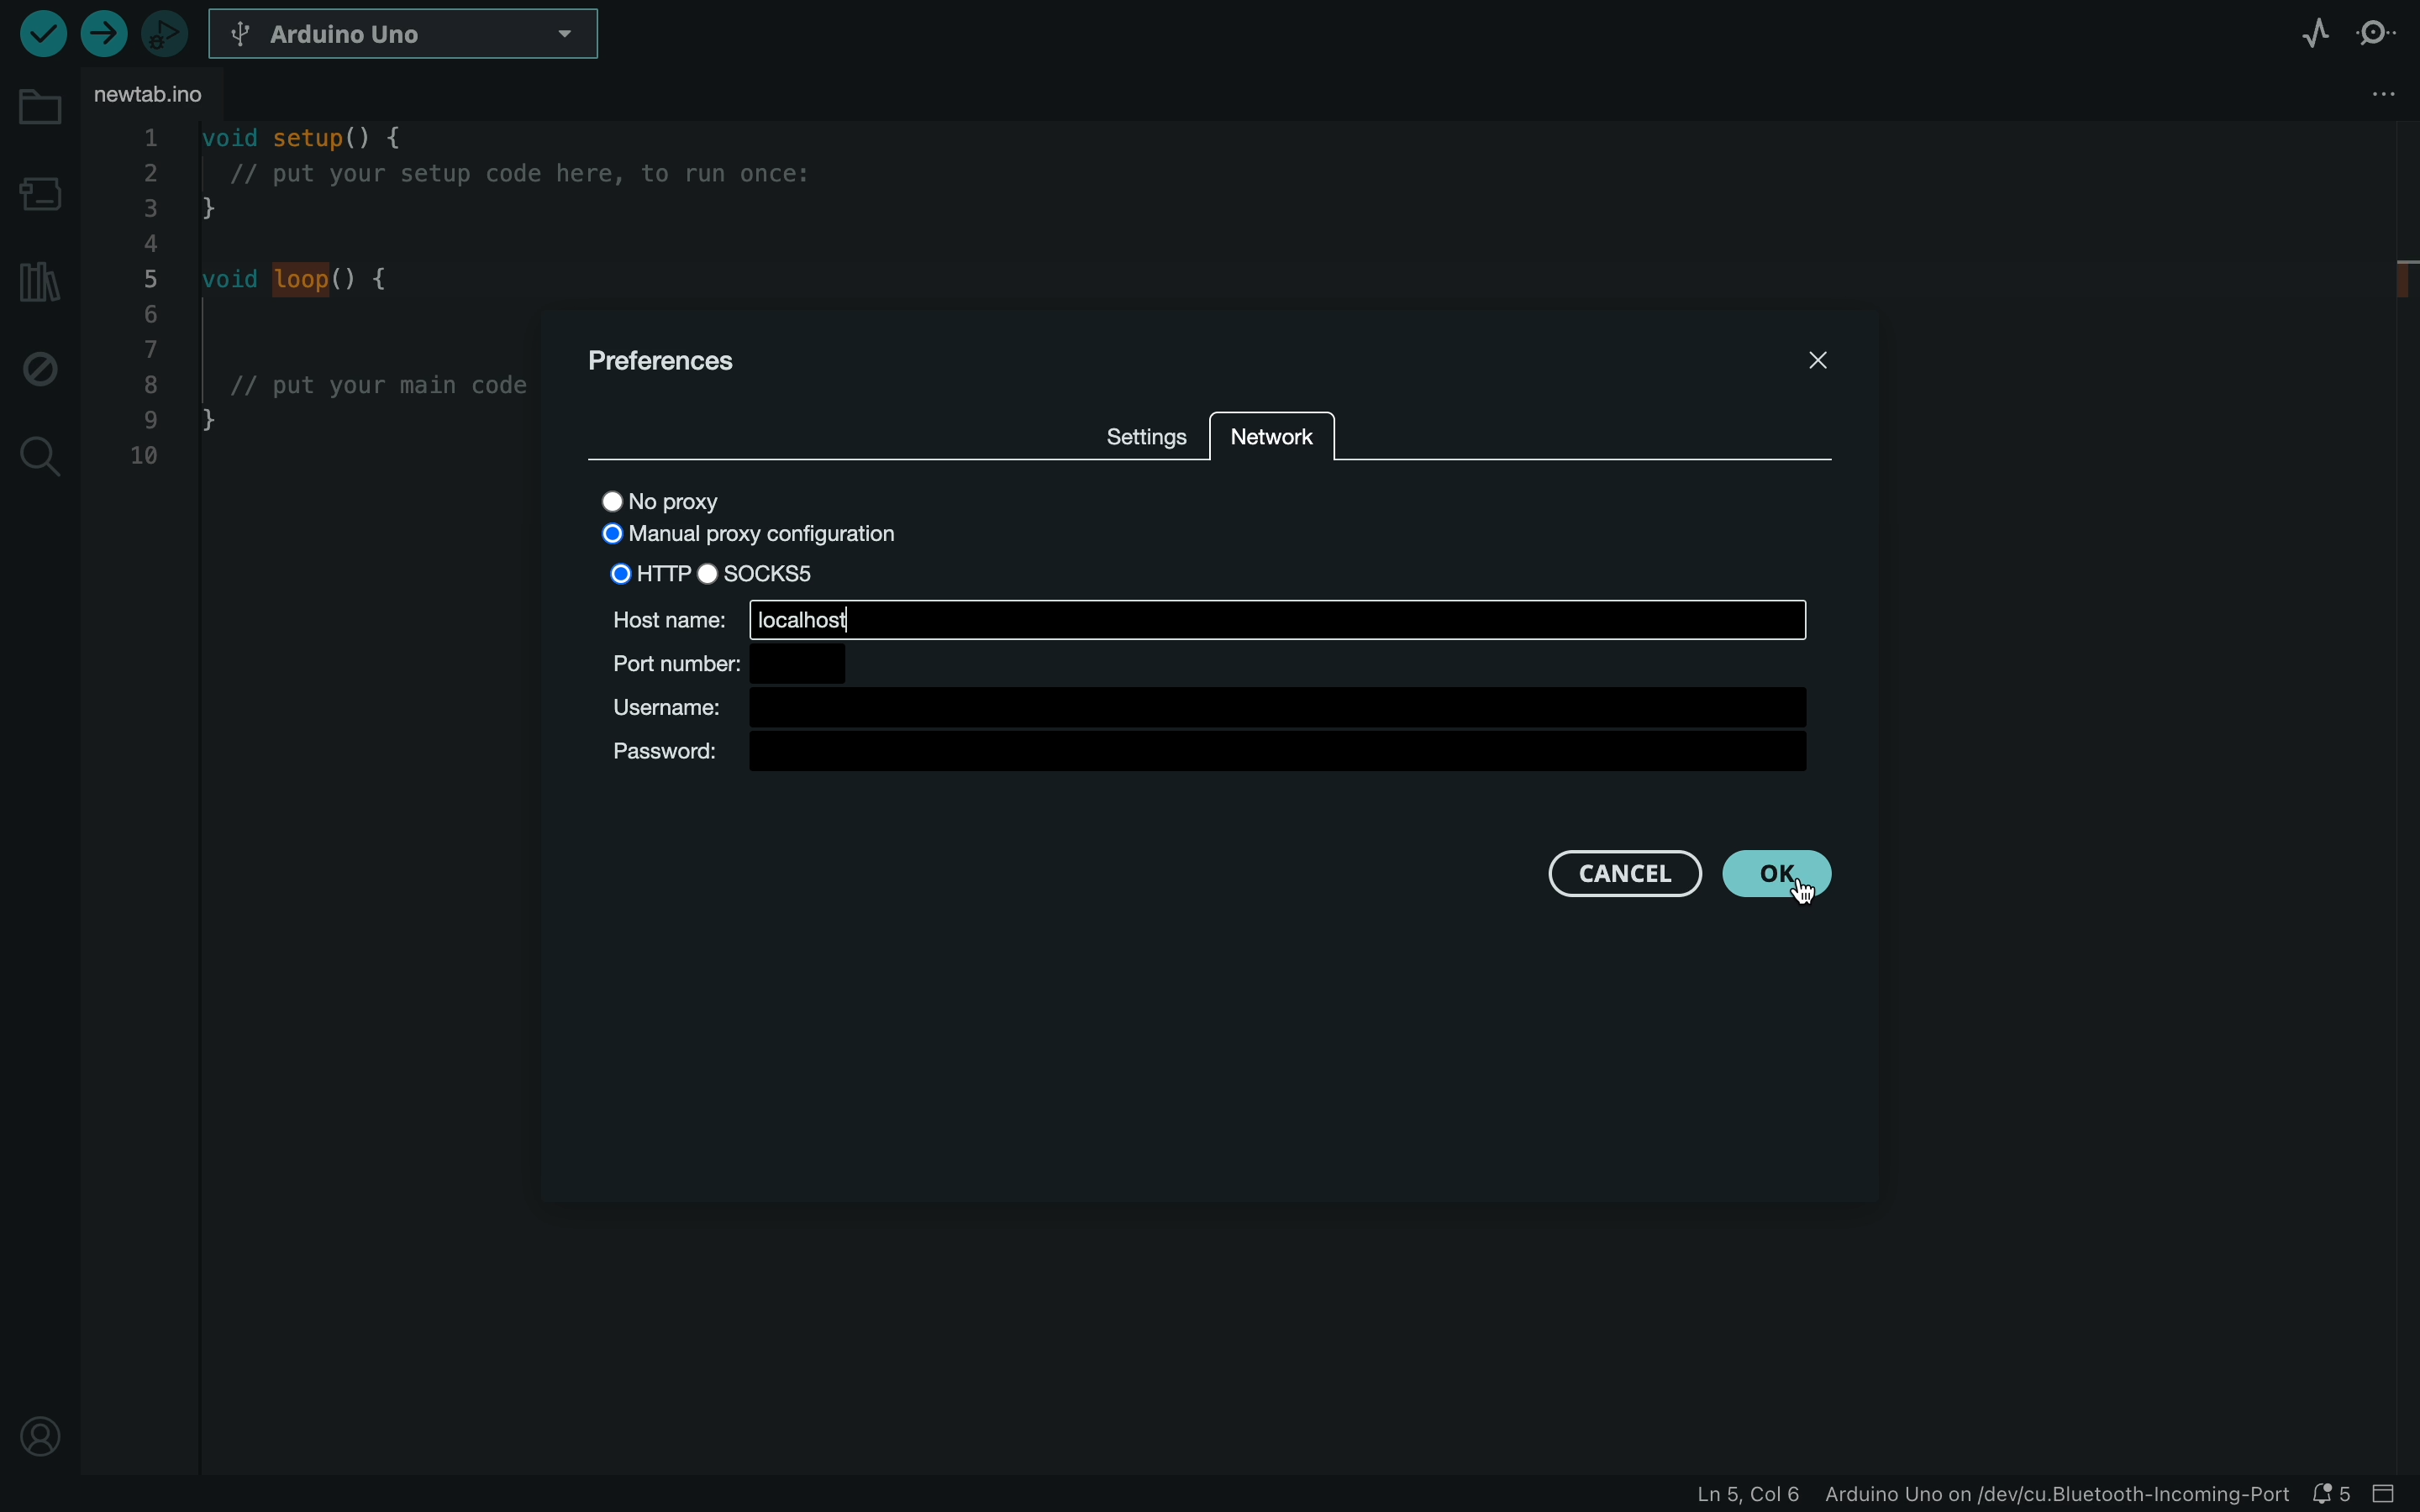  What do you see at coordinates (320, 342) in the screenshot?
I see `code` at bounding box center [320, 342].